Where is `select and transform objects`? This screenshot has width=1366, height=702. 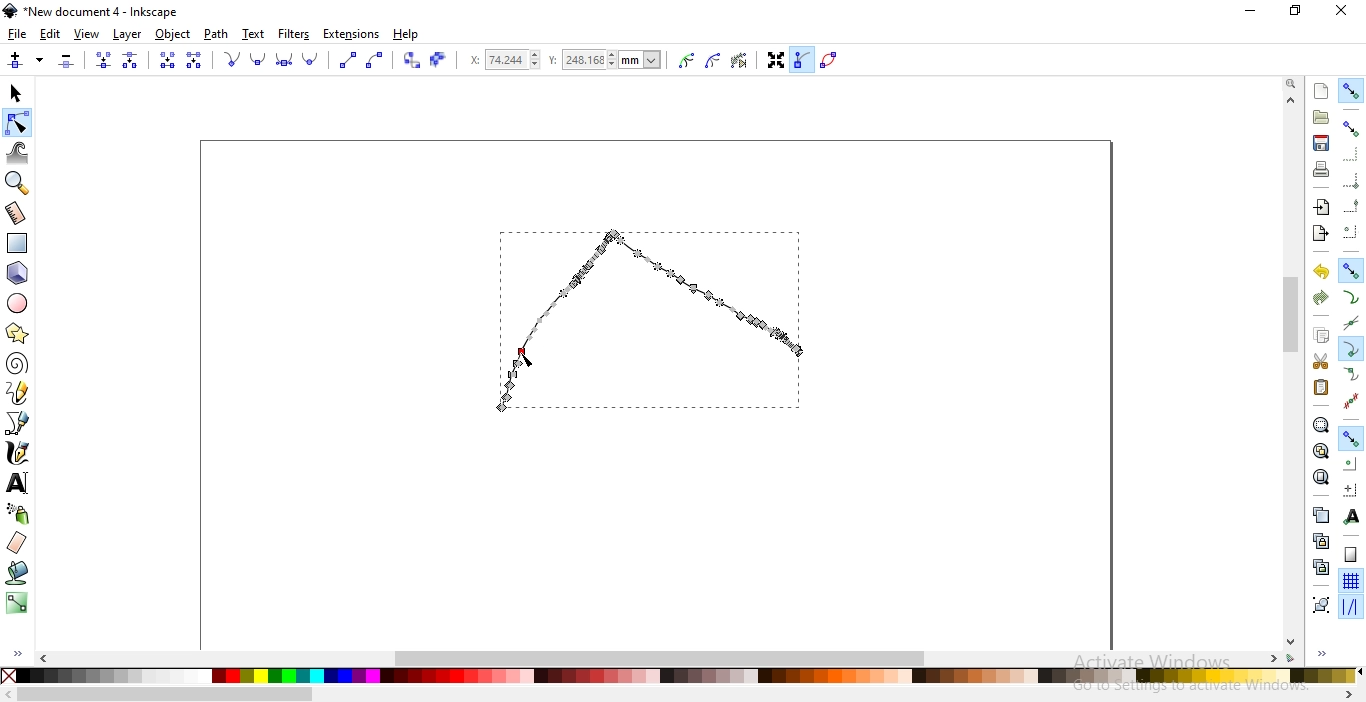 select and transform objects is located at coordinates (18, 94).